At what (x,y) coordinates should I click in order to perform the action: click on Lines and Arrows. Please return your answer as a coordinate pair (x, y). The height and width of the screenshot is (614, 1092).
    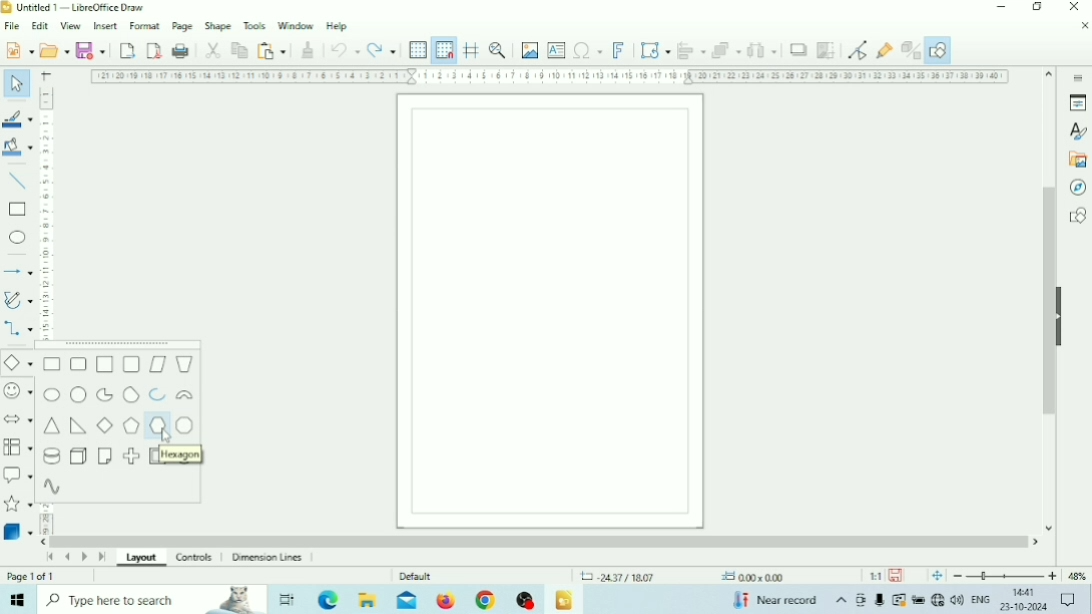
    Looking at the image, I should click on (17, 271).